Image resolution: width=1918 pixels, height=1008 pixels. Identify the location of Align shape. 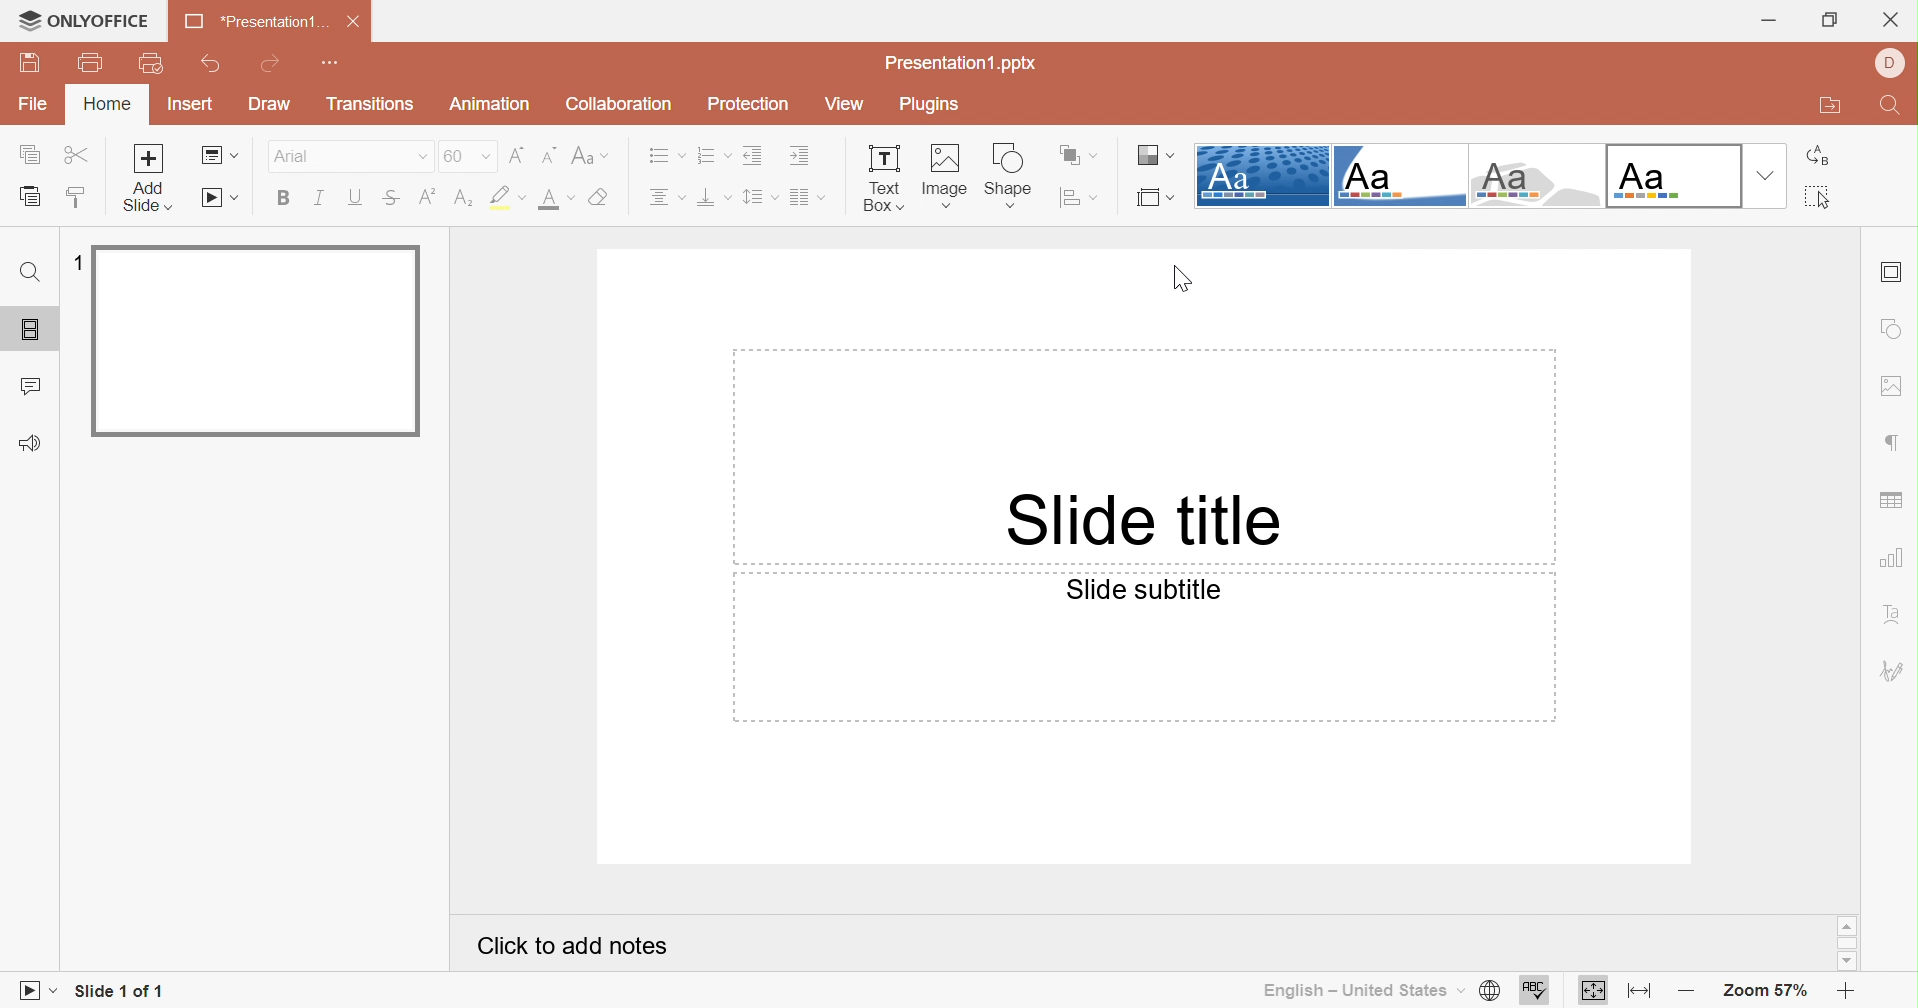
(1081, 198).